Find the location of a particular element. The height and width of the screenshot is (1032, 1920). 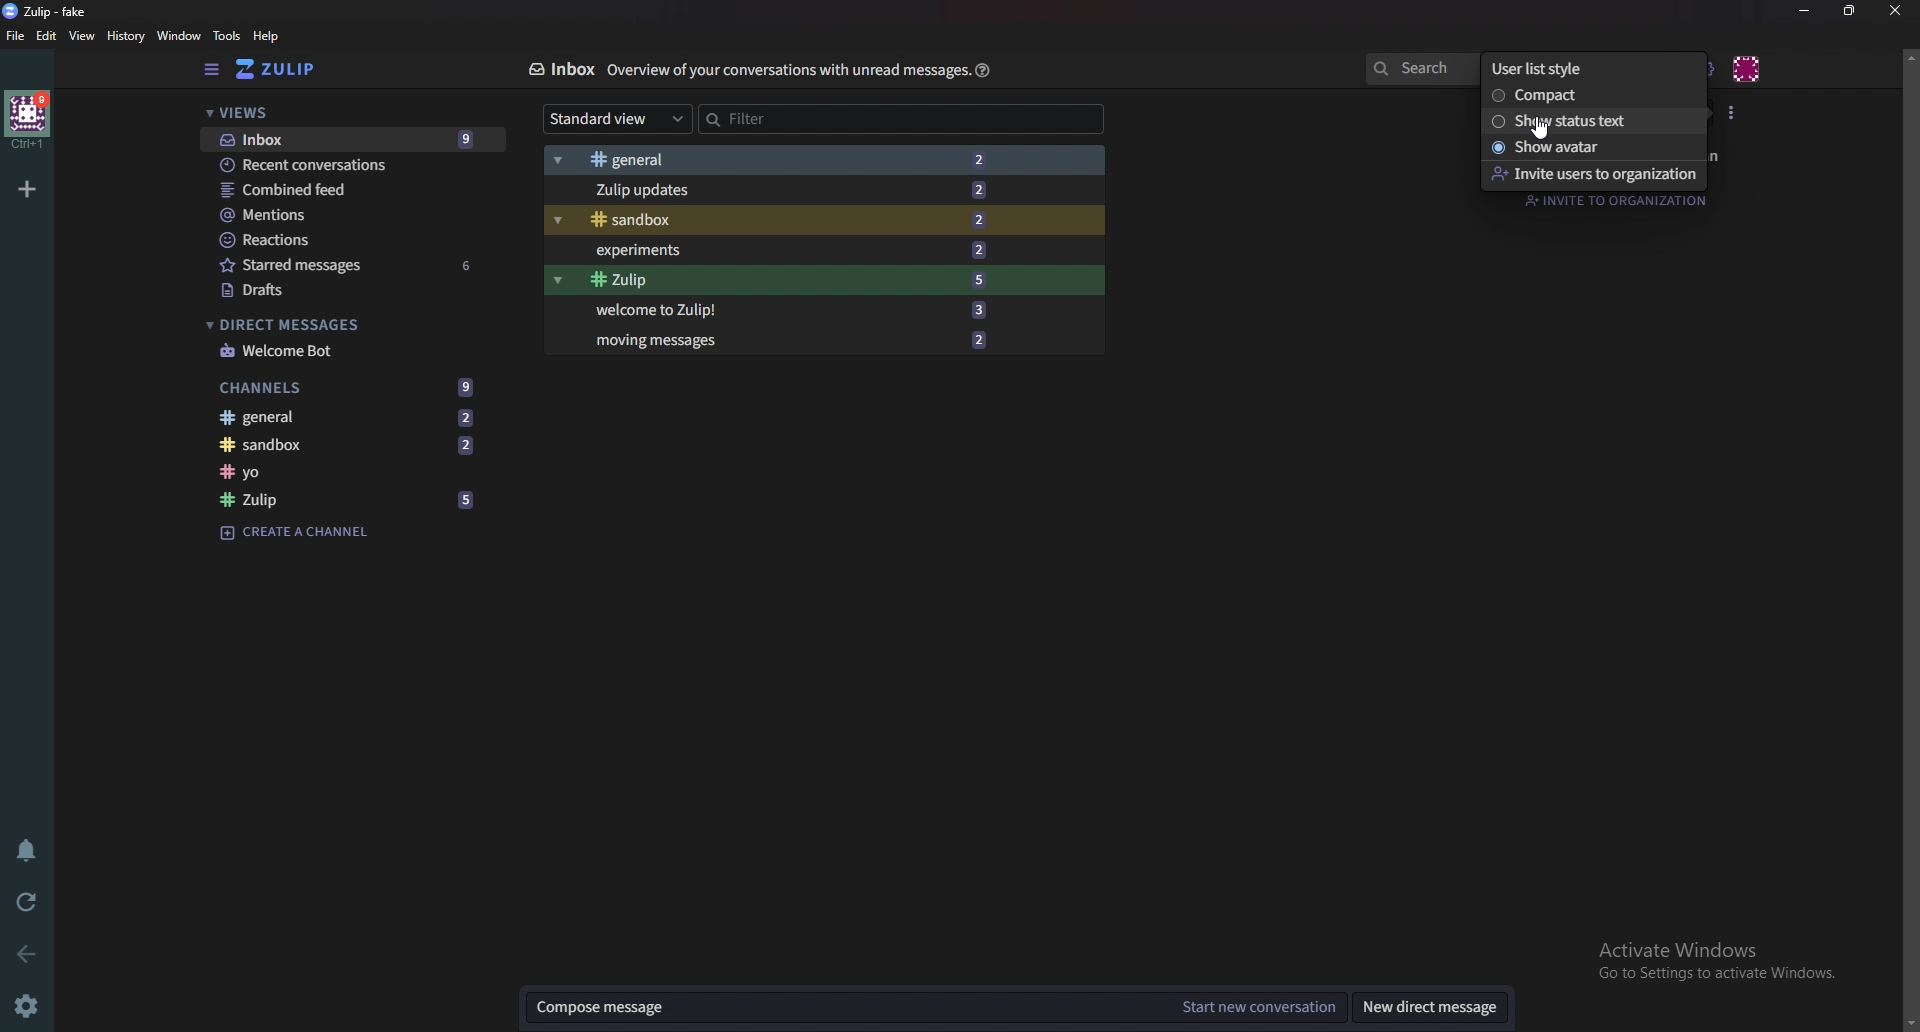

Experiments is located at coordinates (794, 249).